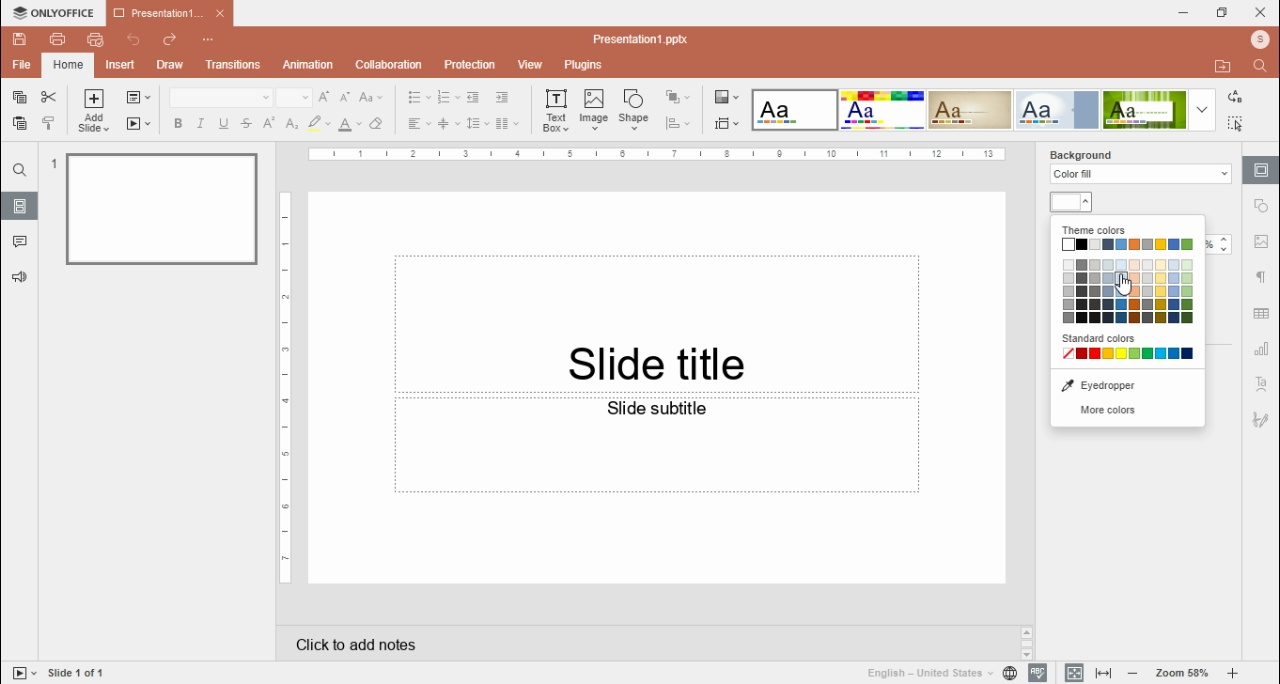 Image resolution: width=1280 pixels, height=684 pixels. I want to click on close window, so click(1260, 13).